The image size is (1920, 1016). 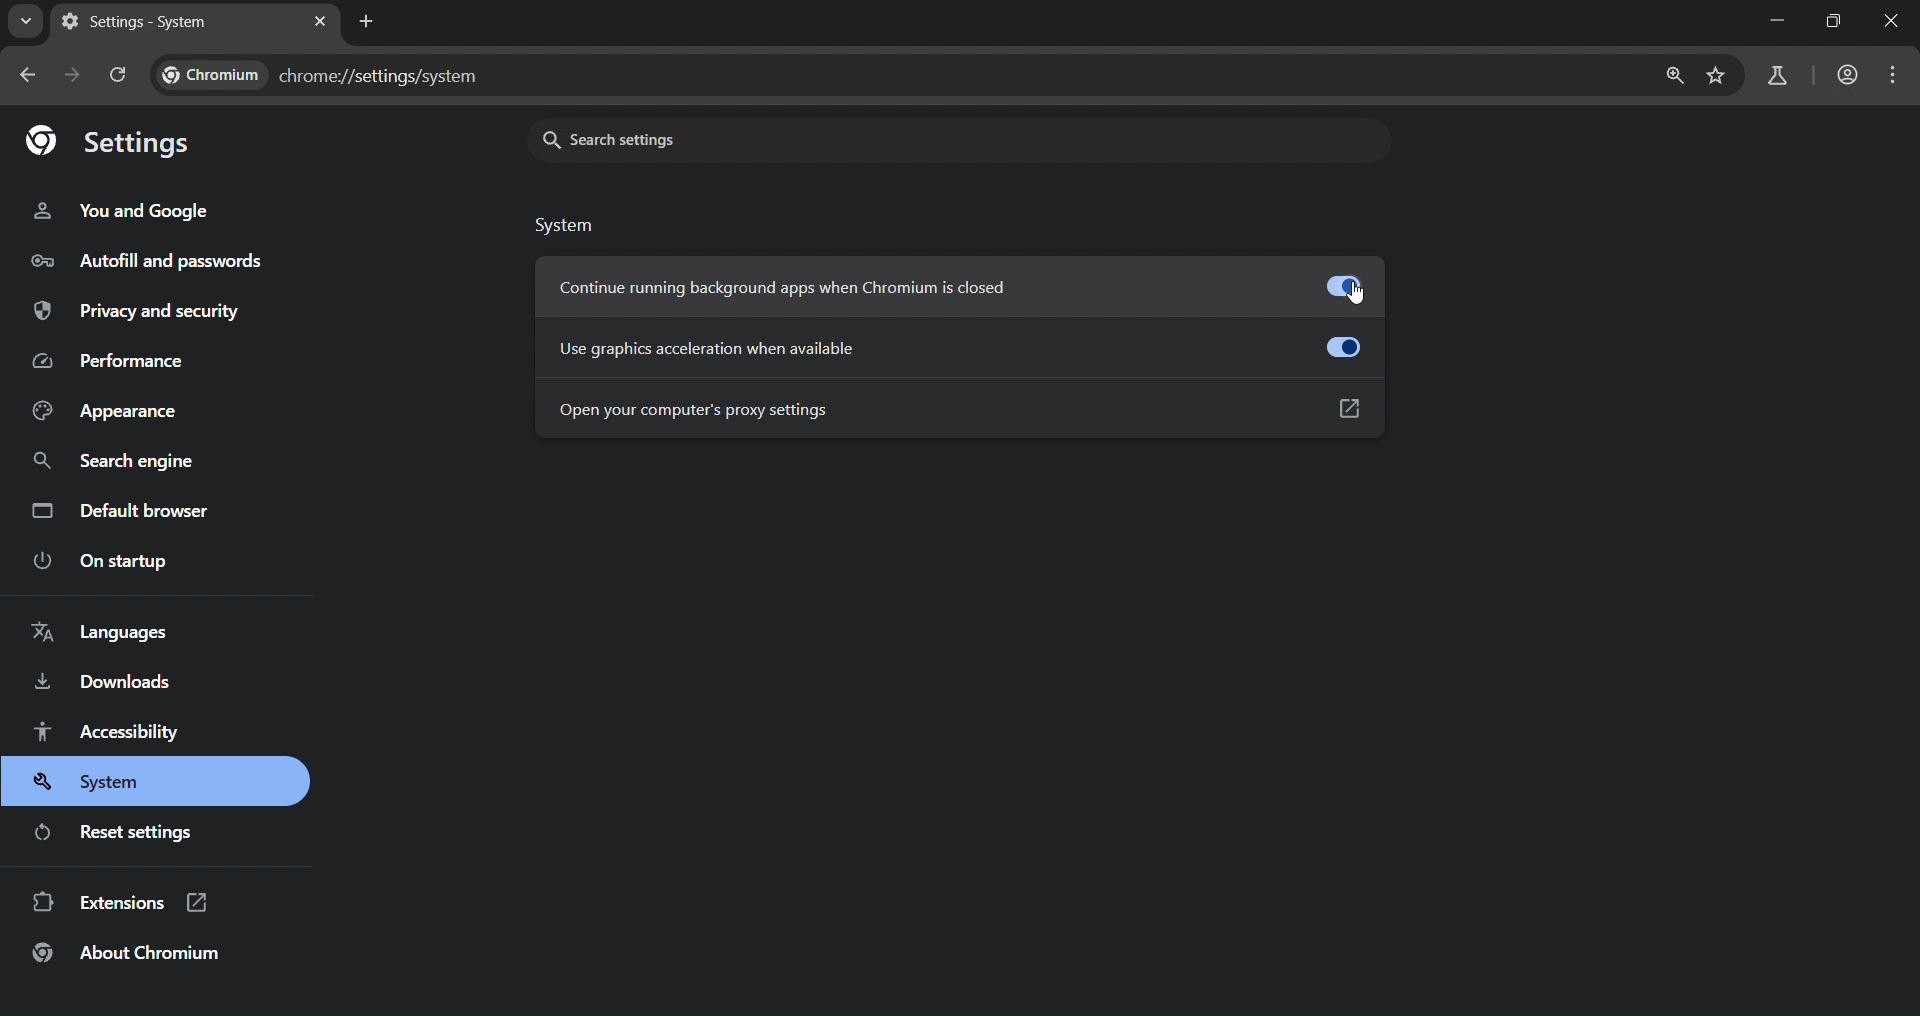 What do you see at coordinates (160, 25) in the screenshot?
I see `settings - system` at bounding box center [160, 25].